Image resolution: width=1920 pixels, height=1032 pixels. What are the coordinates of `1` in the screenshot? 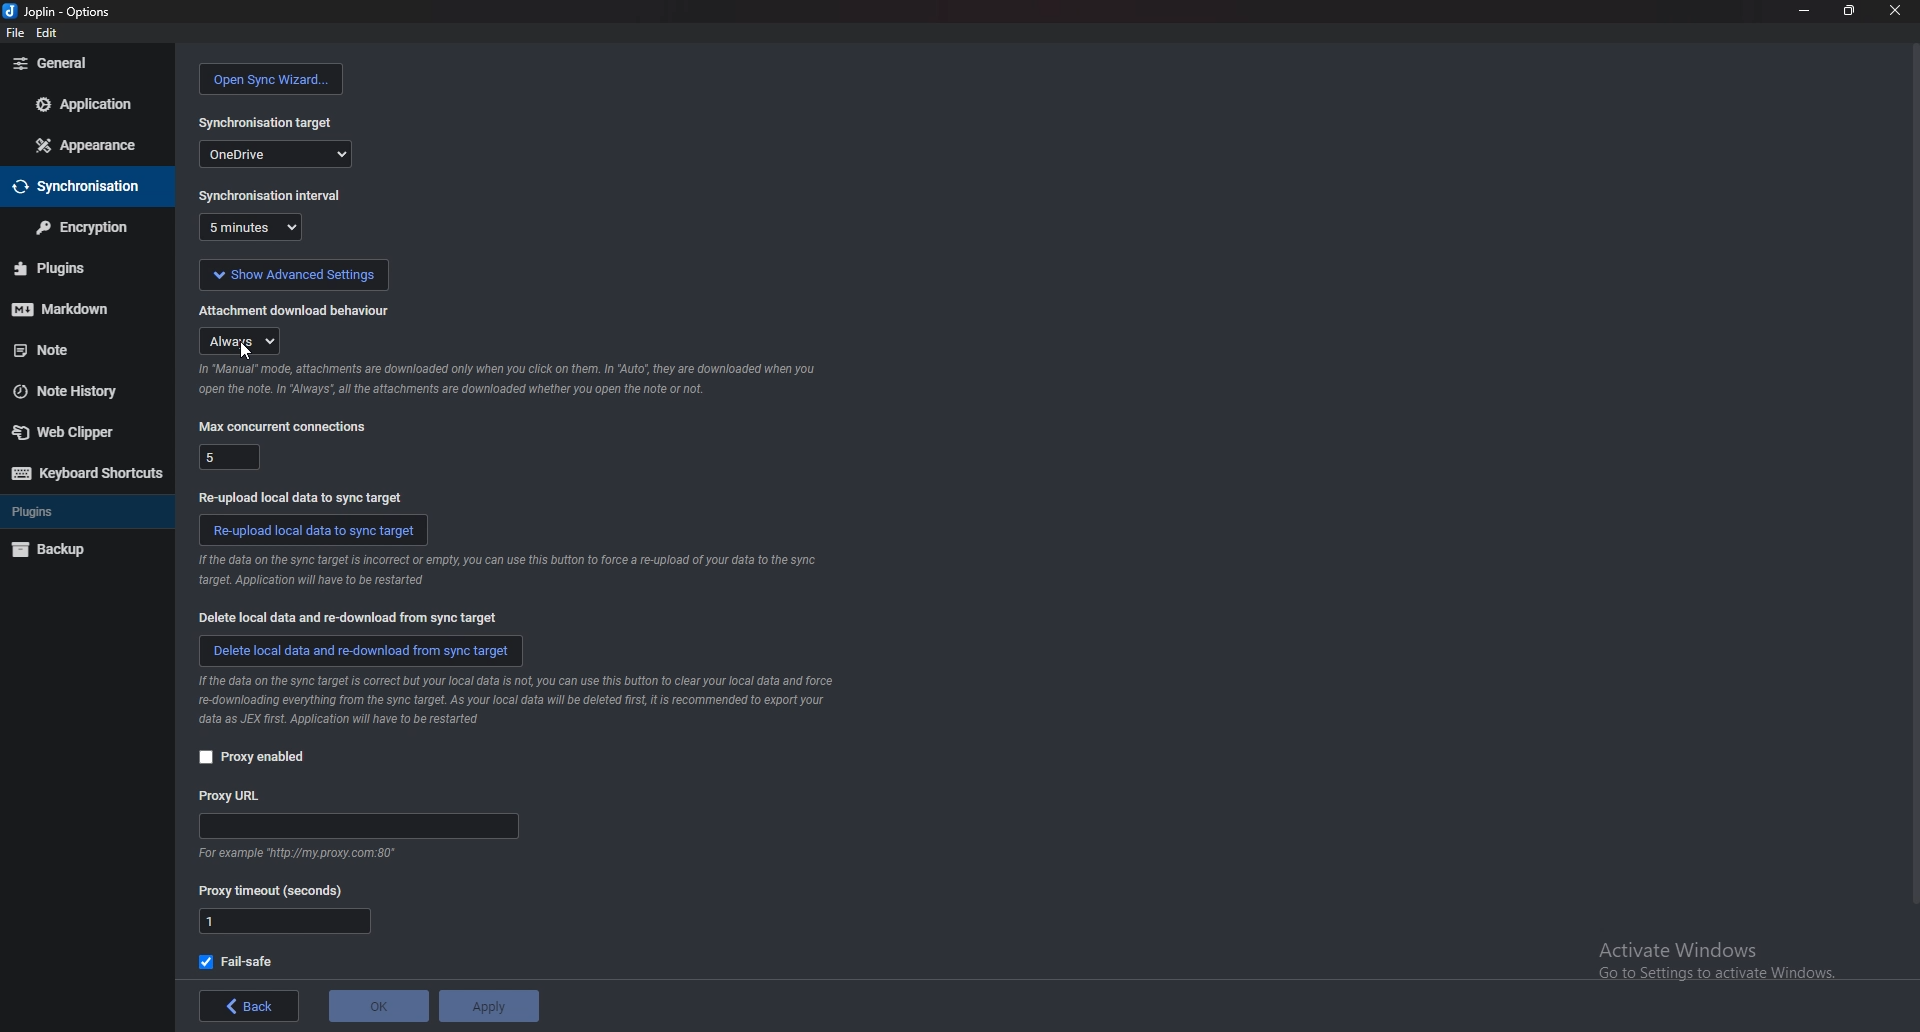 It's located at (285, 922).